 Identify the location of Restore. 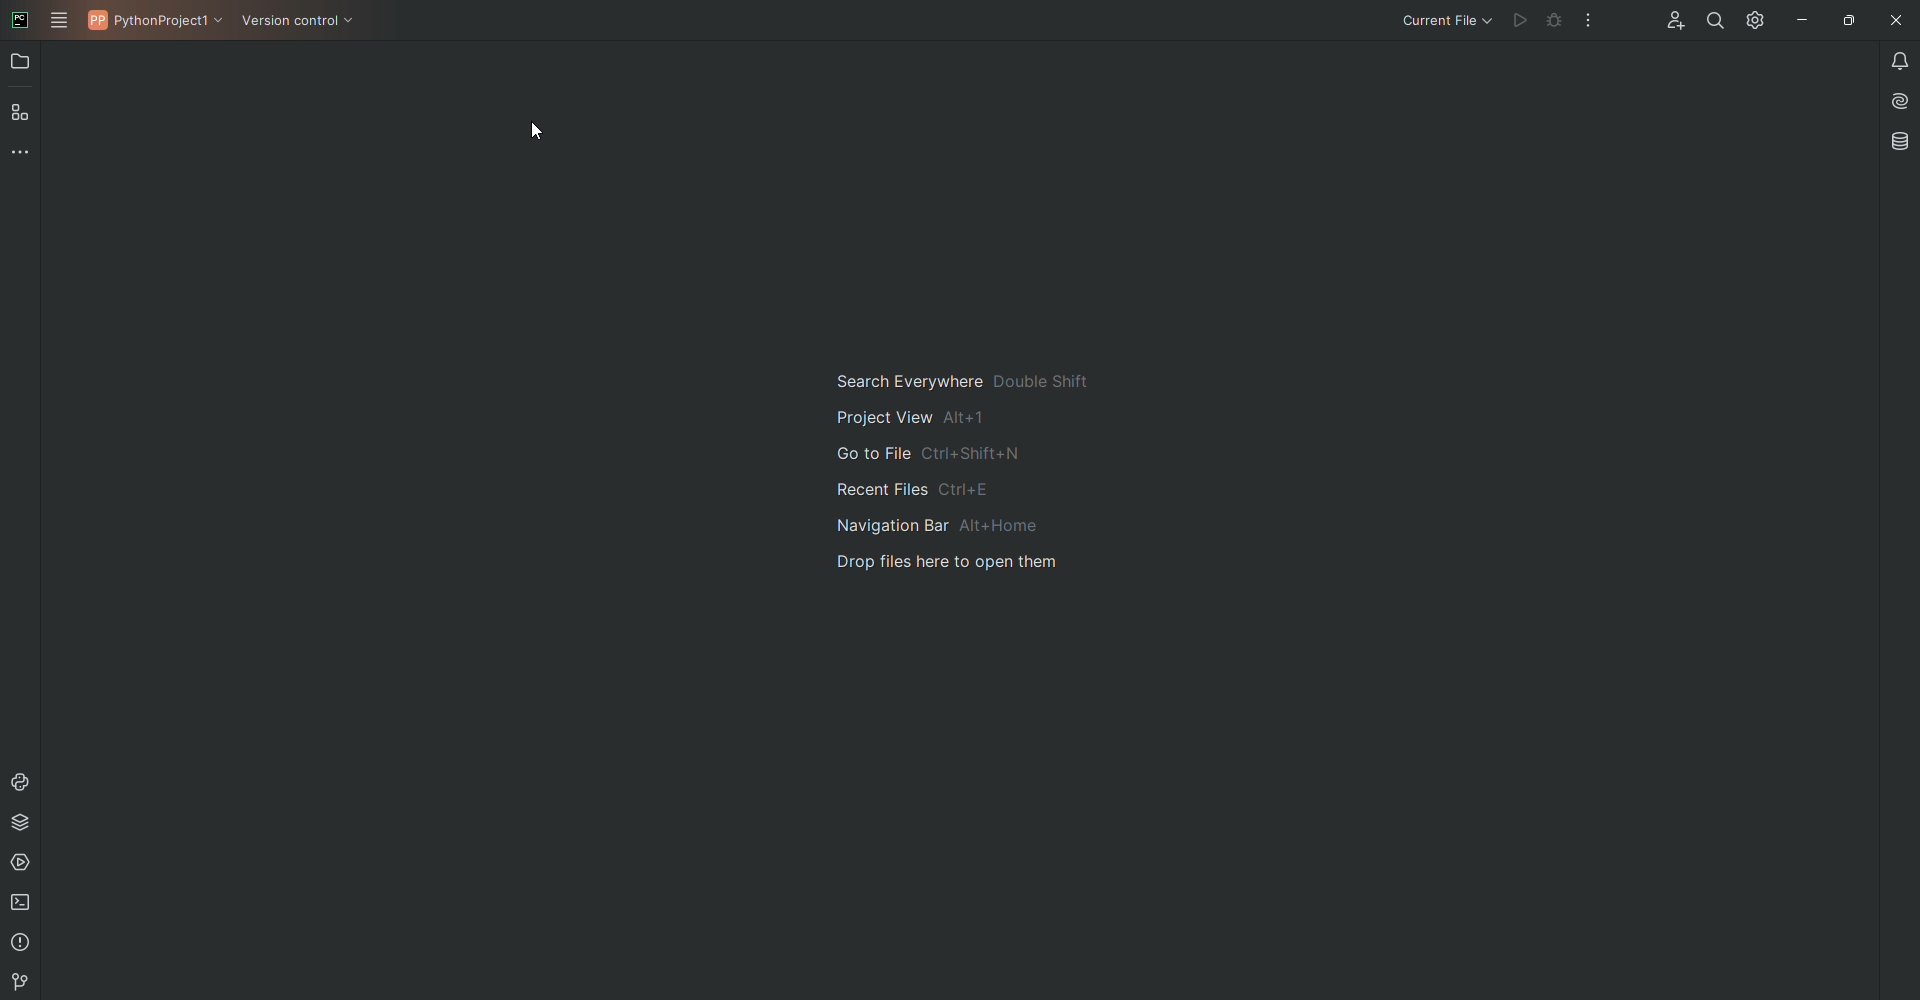
(1846, 19).